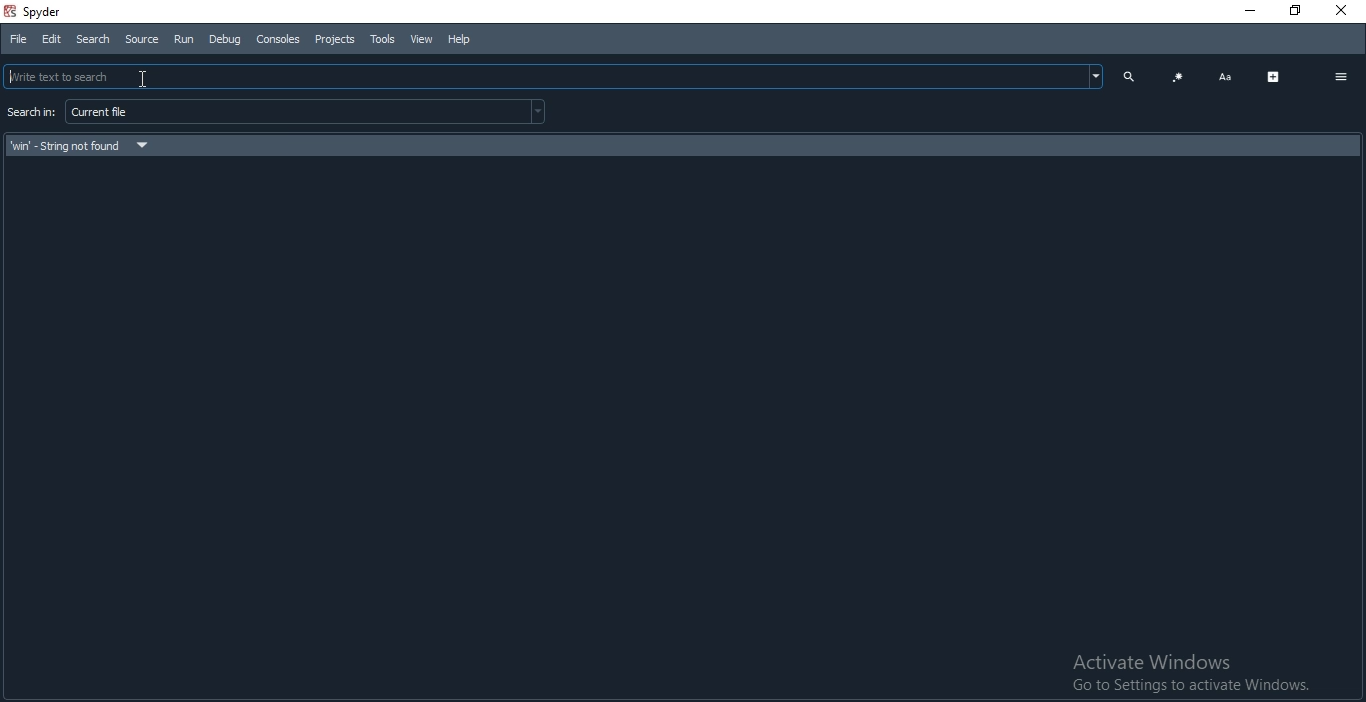 The image size is (1366, 702). Describe the element at coordinates (20, 40) in the screenshot. I see `File ` at that location.